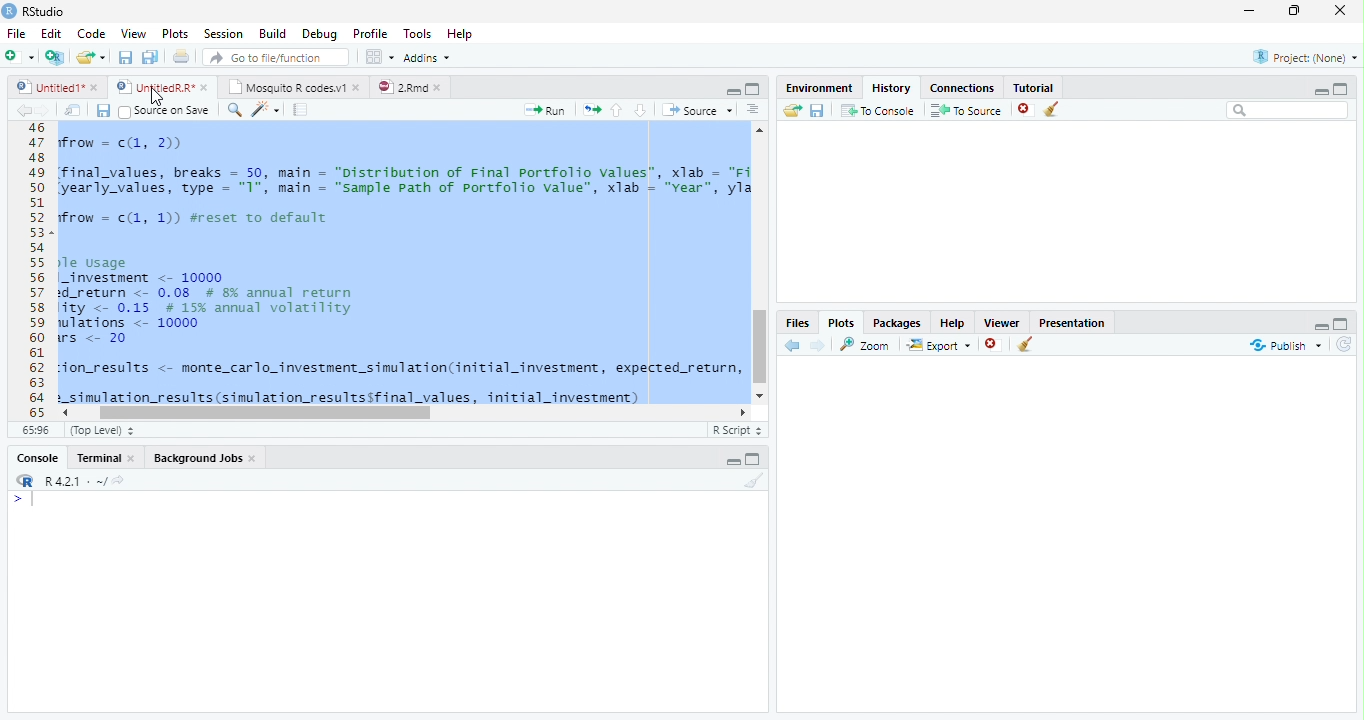 The image size is (1364, 720). What do you see at coordinates (732, 461) in the screenshot?
I see `Hide` at bounding box center [732, 461].